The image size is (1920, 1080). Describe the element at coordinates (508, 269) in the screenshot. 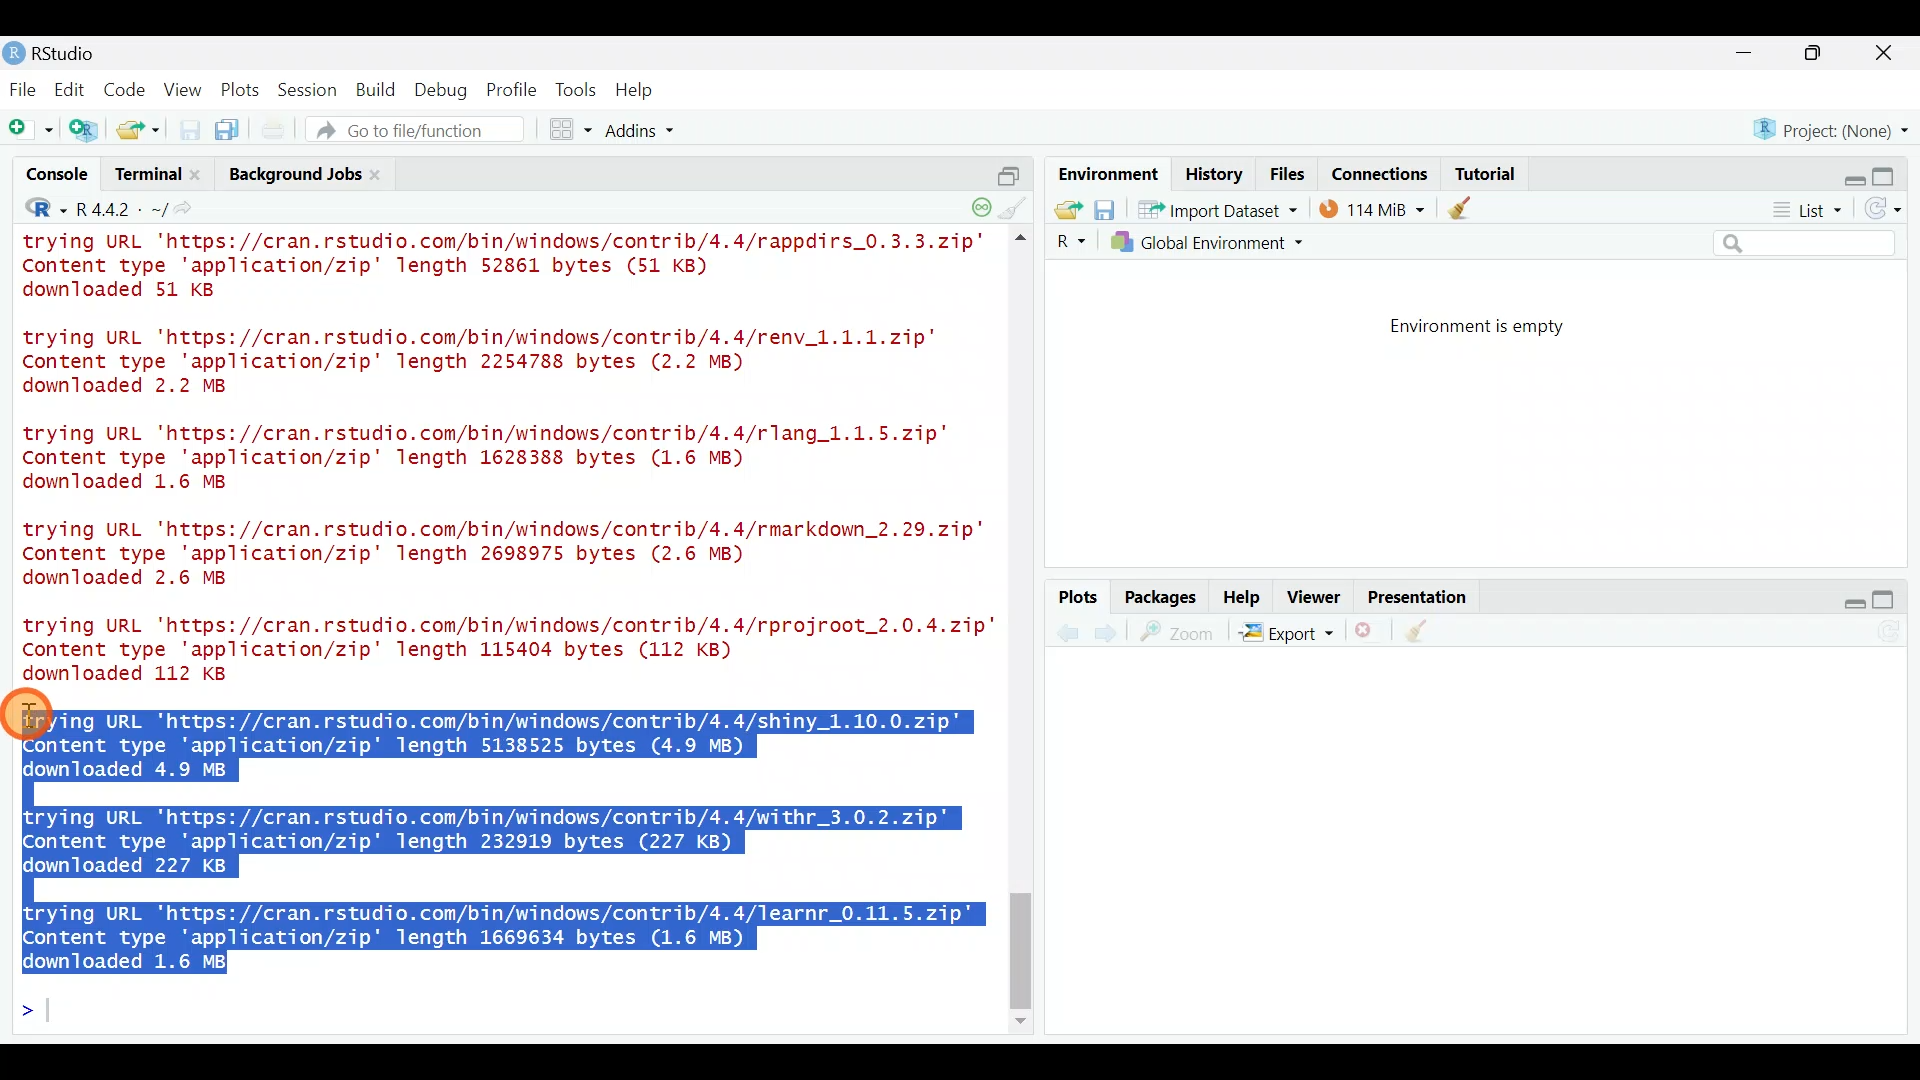

I see `trying URL 'https://cran.rstudio.com/bin/windows/contrib/4.4/rappdirs_0.3.3.zip"’
Content type 'application/zip' length 52861 bytes (51 KB)
downloaded 51 KB` at that location.